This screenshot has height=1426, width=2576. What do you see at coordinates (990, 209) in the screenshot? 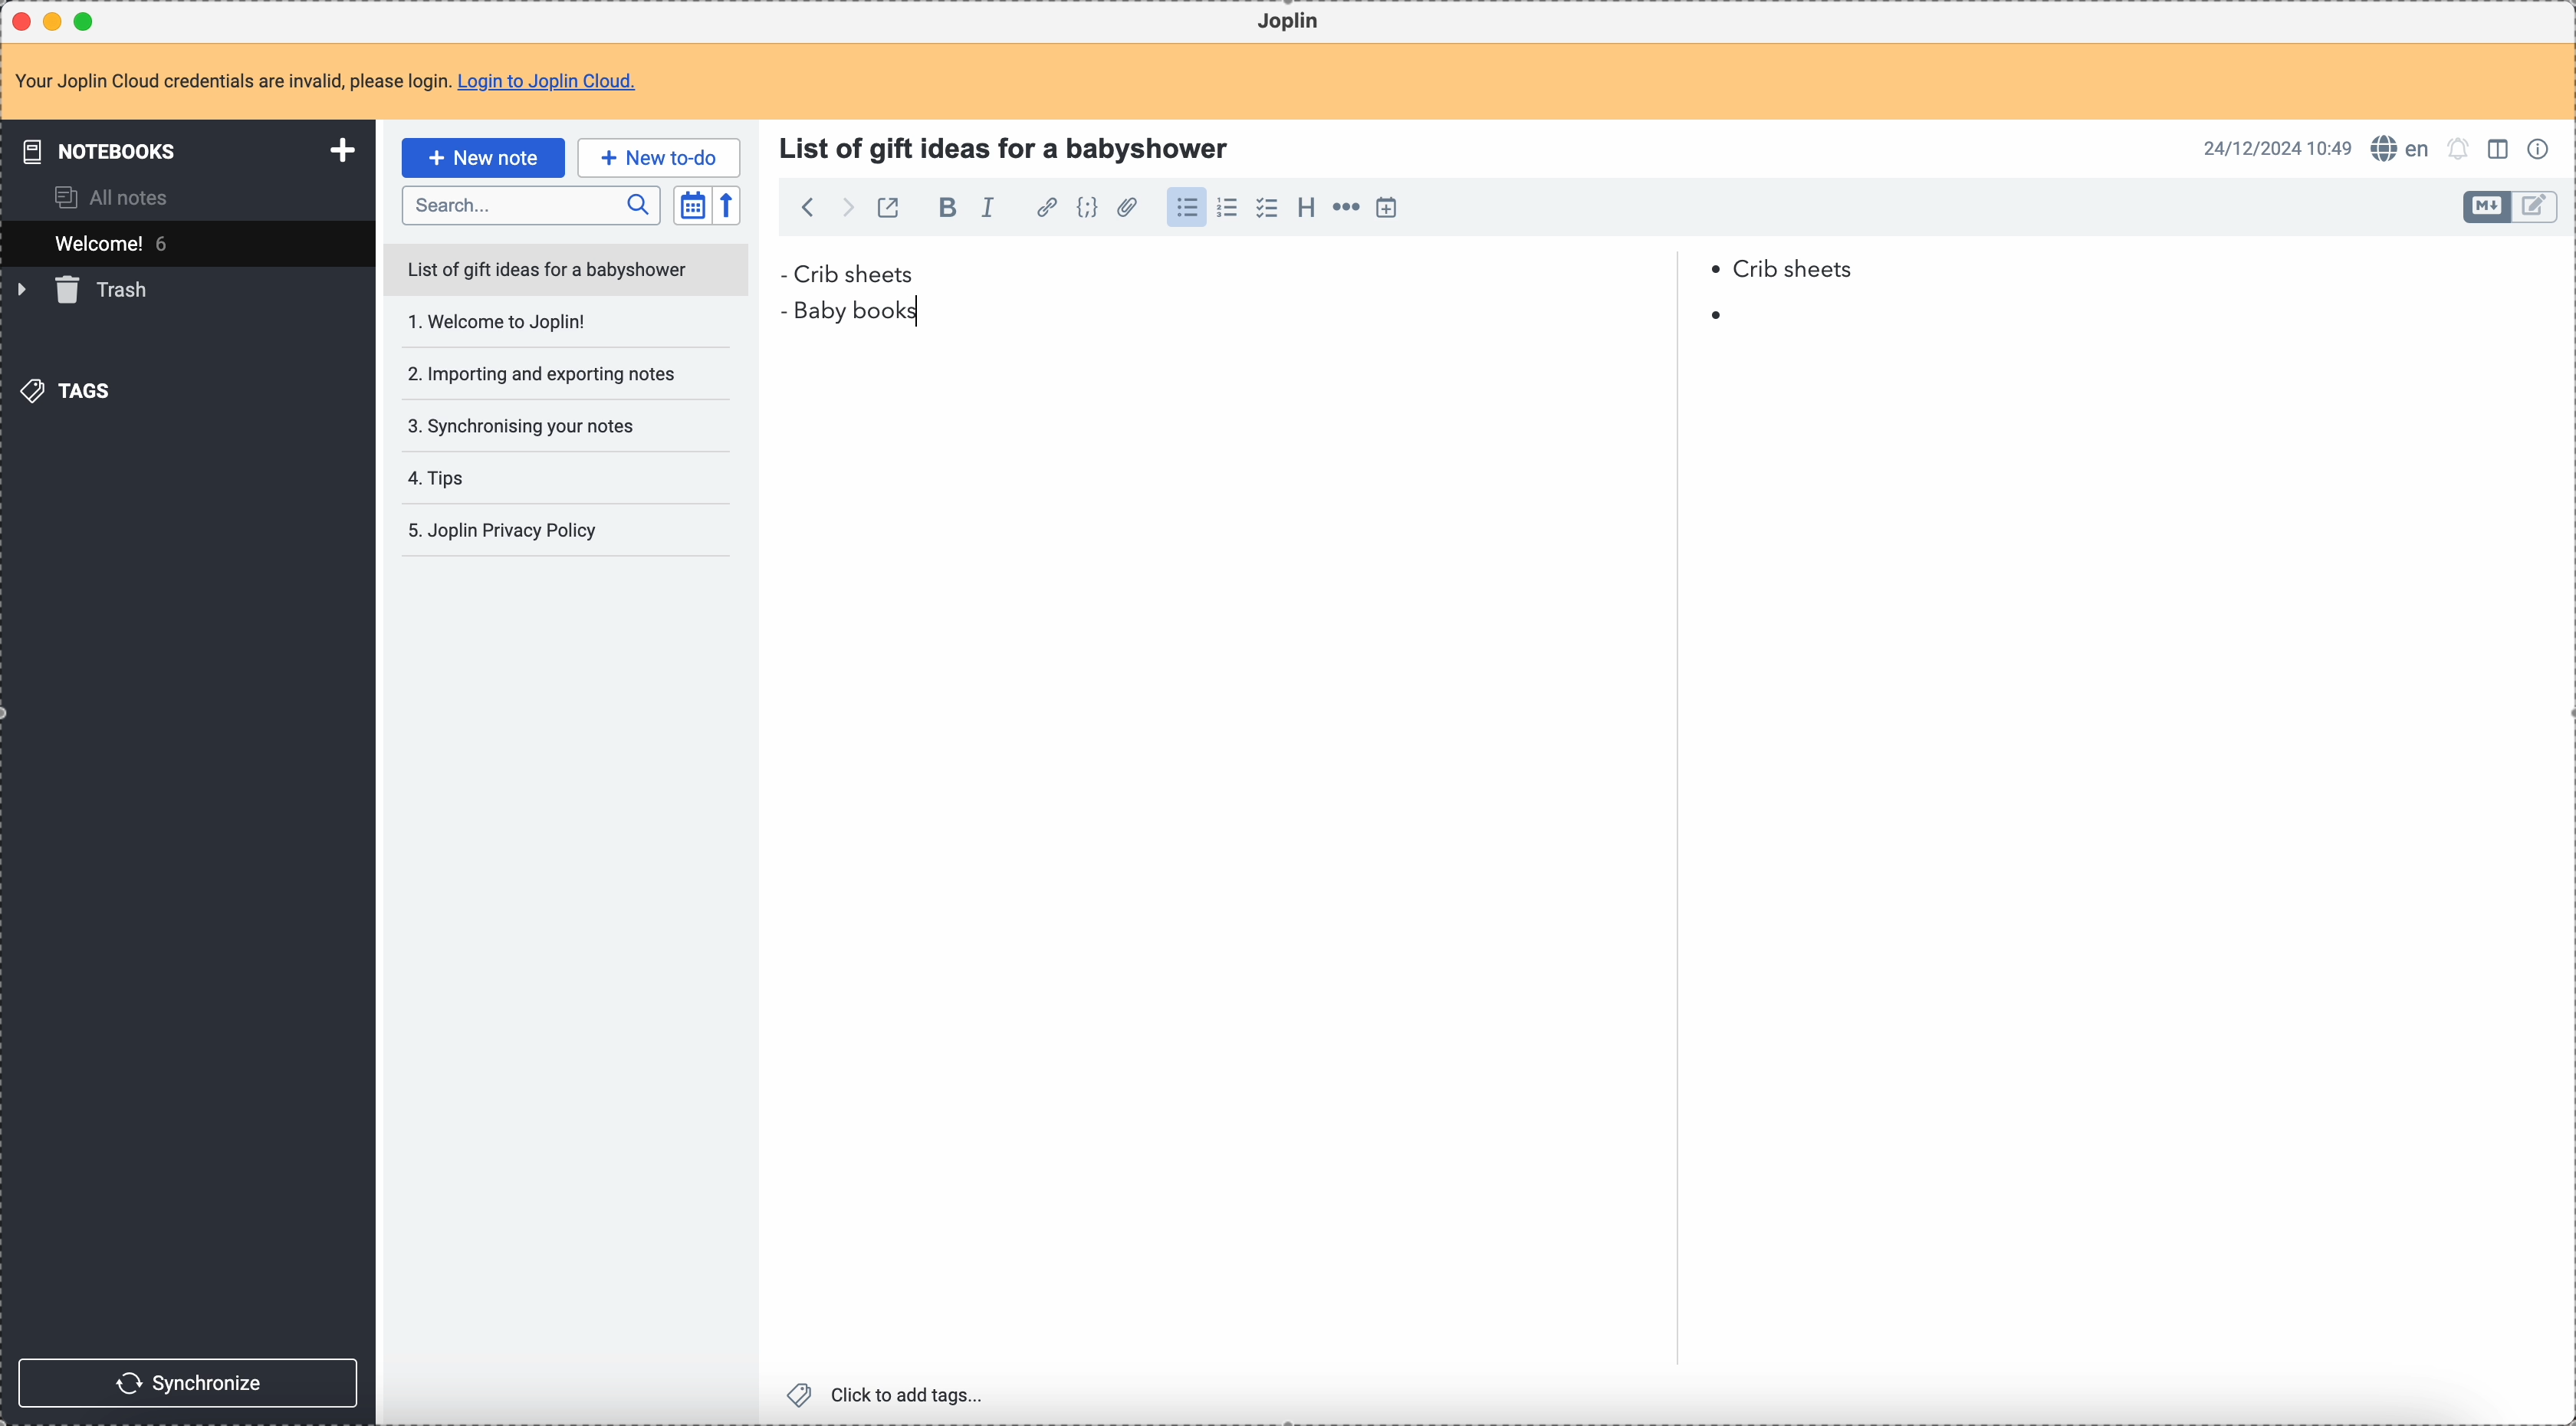
I see `italic` at bounding box center [990, 209].